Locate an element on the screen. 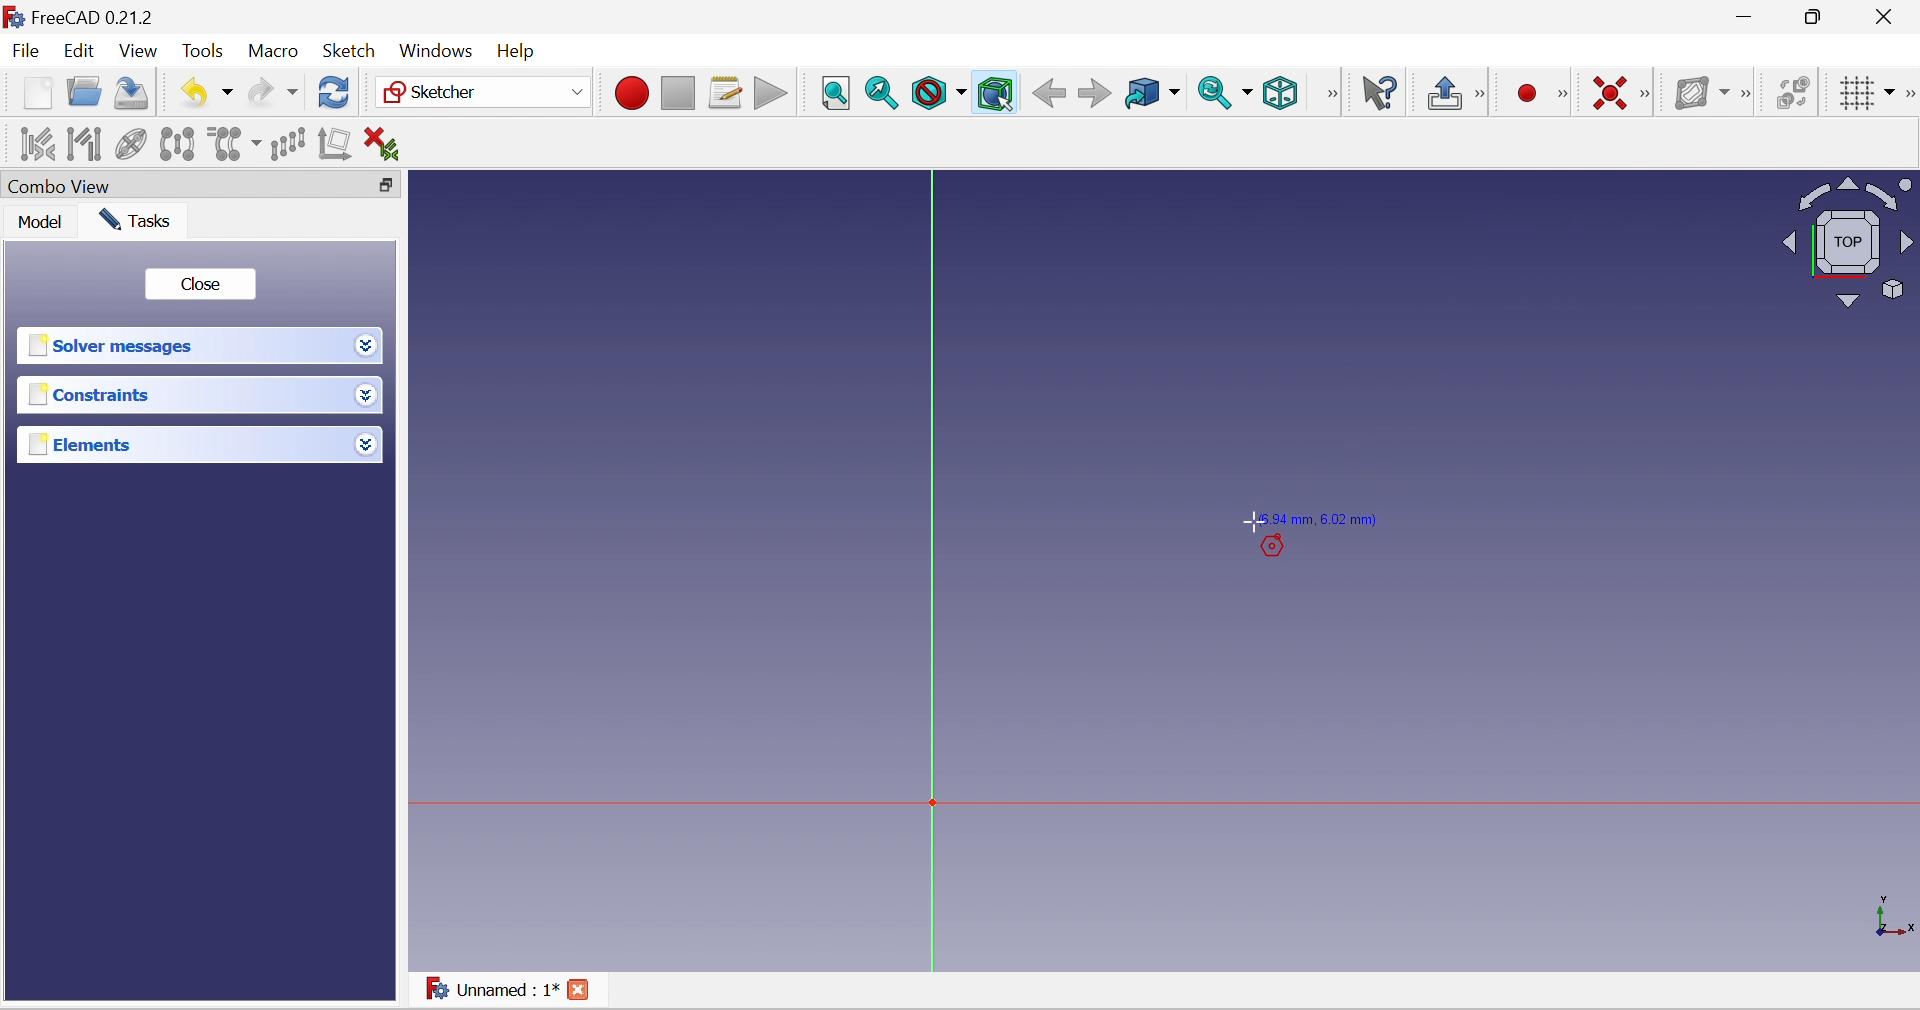  Windows is located at coordinates (437, 50).